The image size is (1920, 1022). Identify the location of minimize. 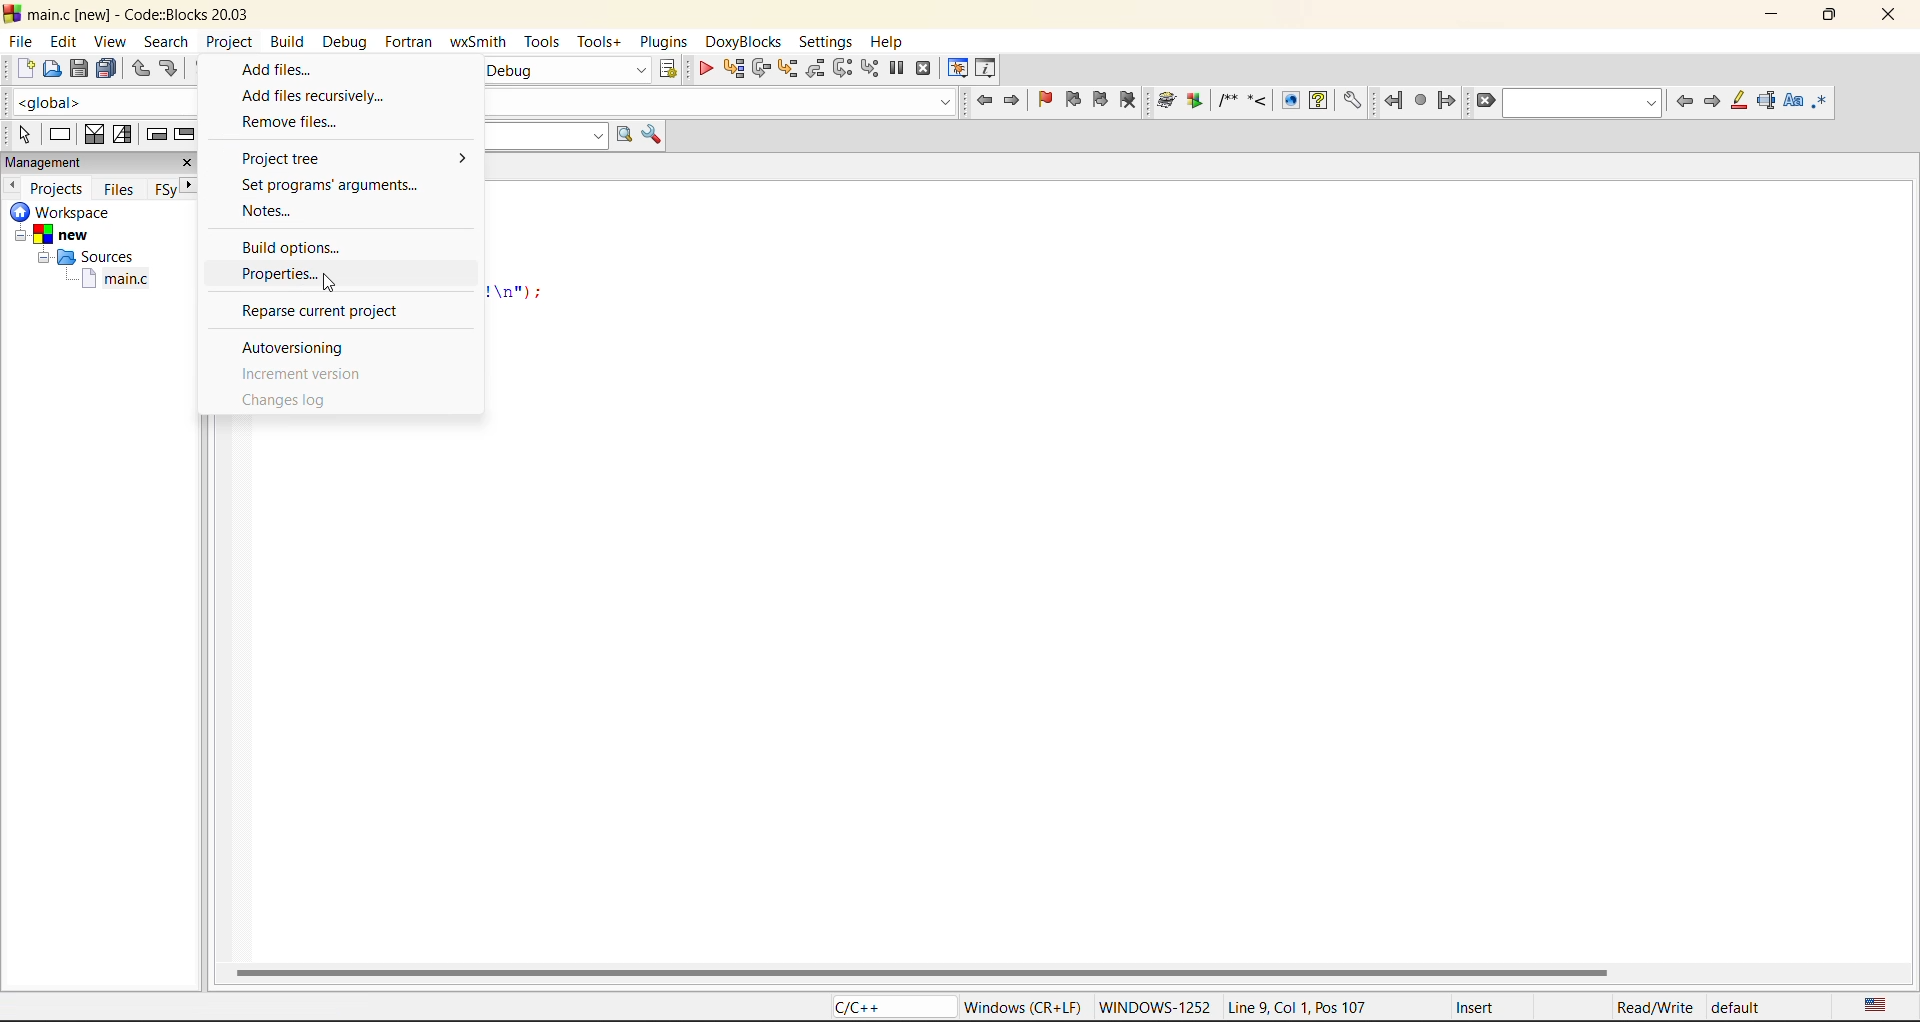
(1779, 17).